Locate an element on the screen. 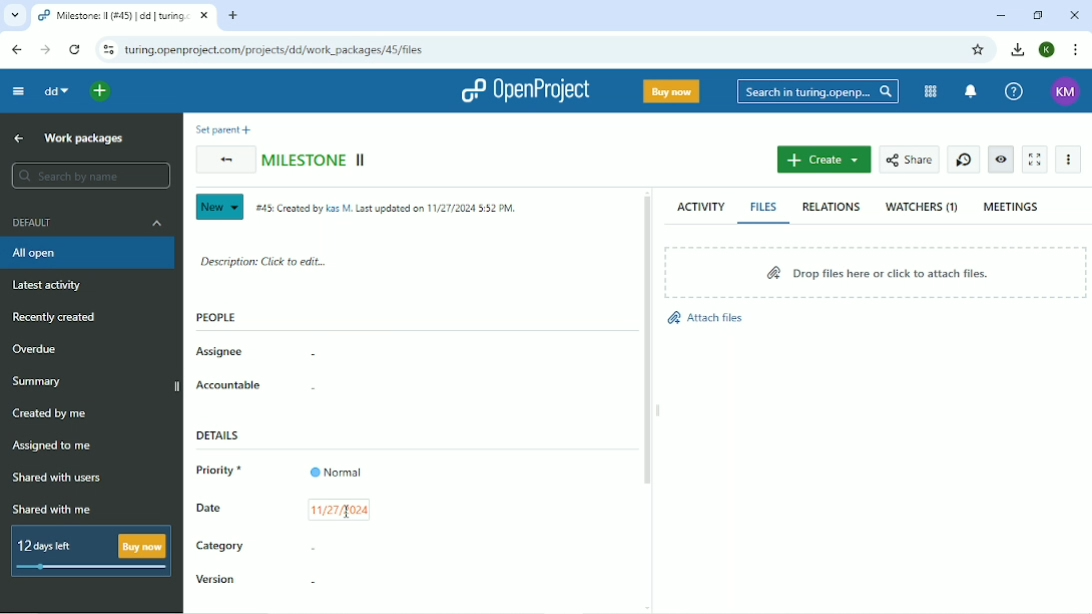 Image resolution: width=1092 pixels, height=614 pixels. People is located at coordinates (217, 317).